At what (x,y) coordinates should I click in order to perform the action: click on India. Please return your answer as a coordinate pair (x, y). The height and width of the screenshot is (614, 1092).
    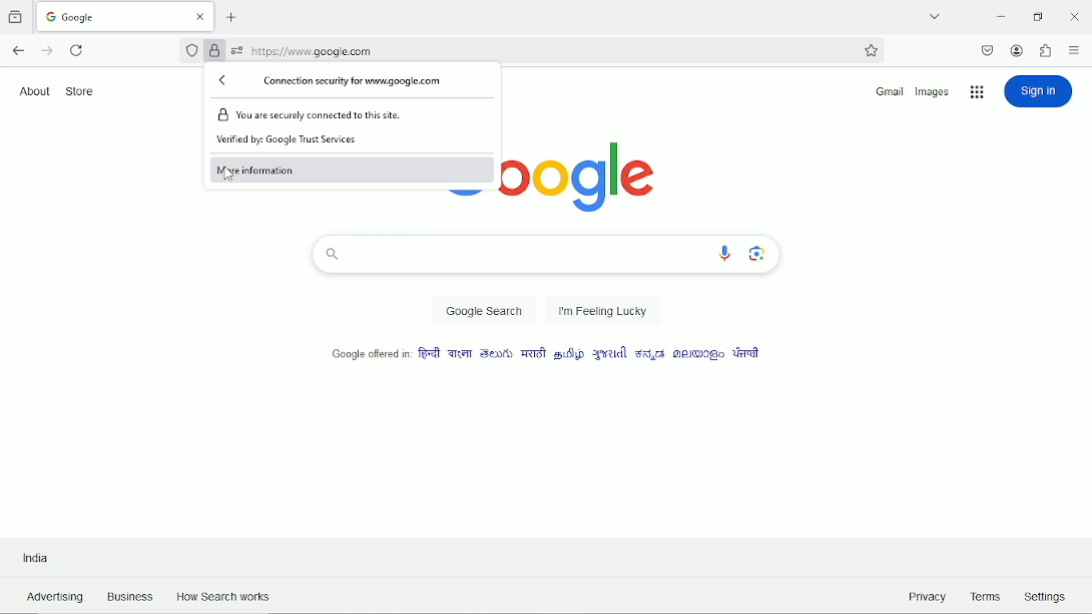
    Looking at the image, I should click on (35, 560).